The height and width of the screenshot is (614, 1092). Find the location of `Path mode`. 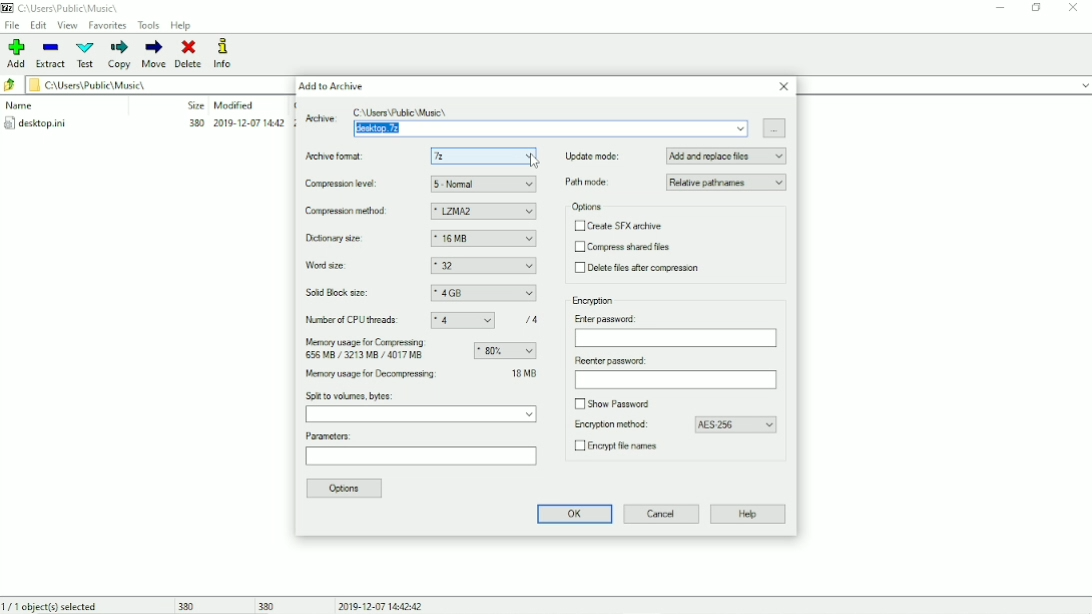

Path mode is located at coordinates (675, 183).